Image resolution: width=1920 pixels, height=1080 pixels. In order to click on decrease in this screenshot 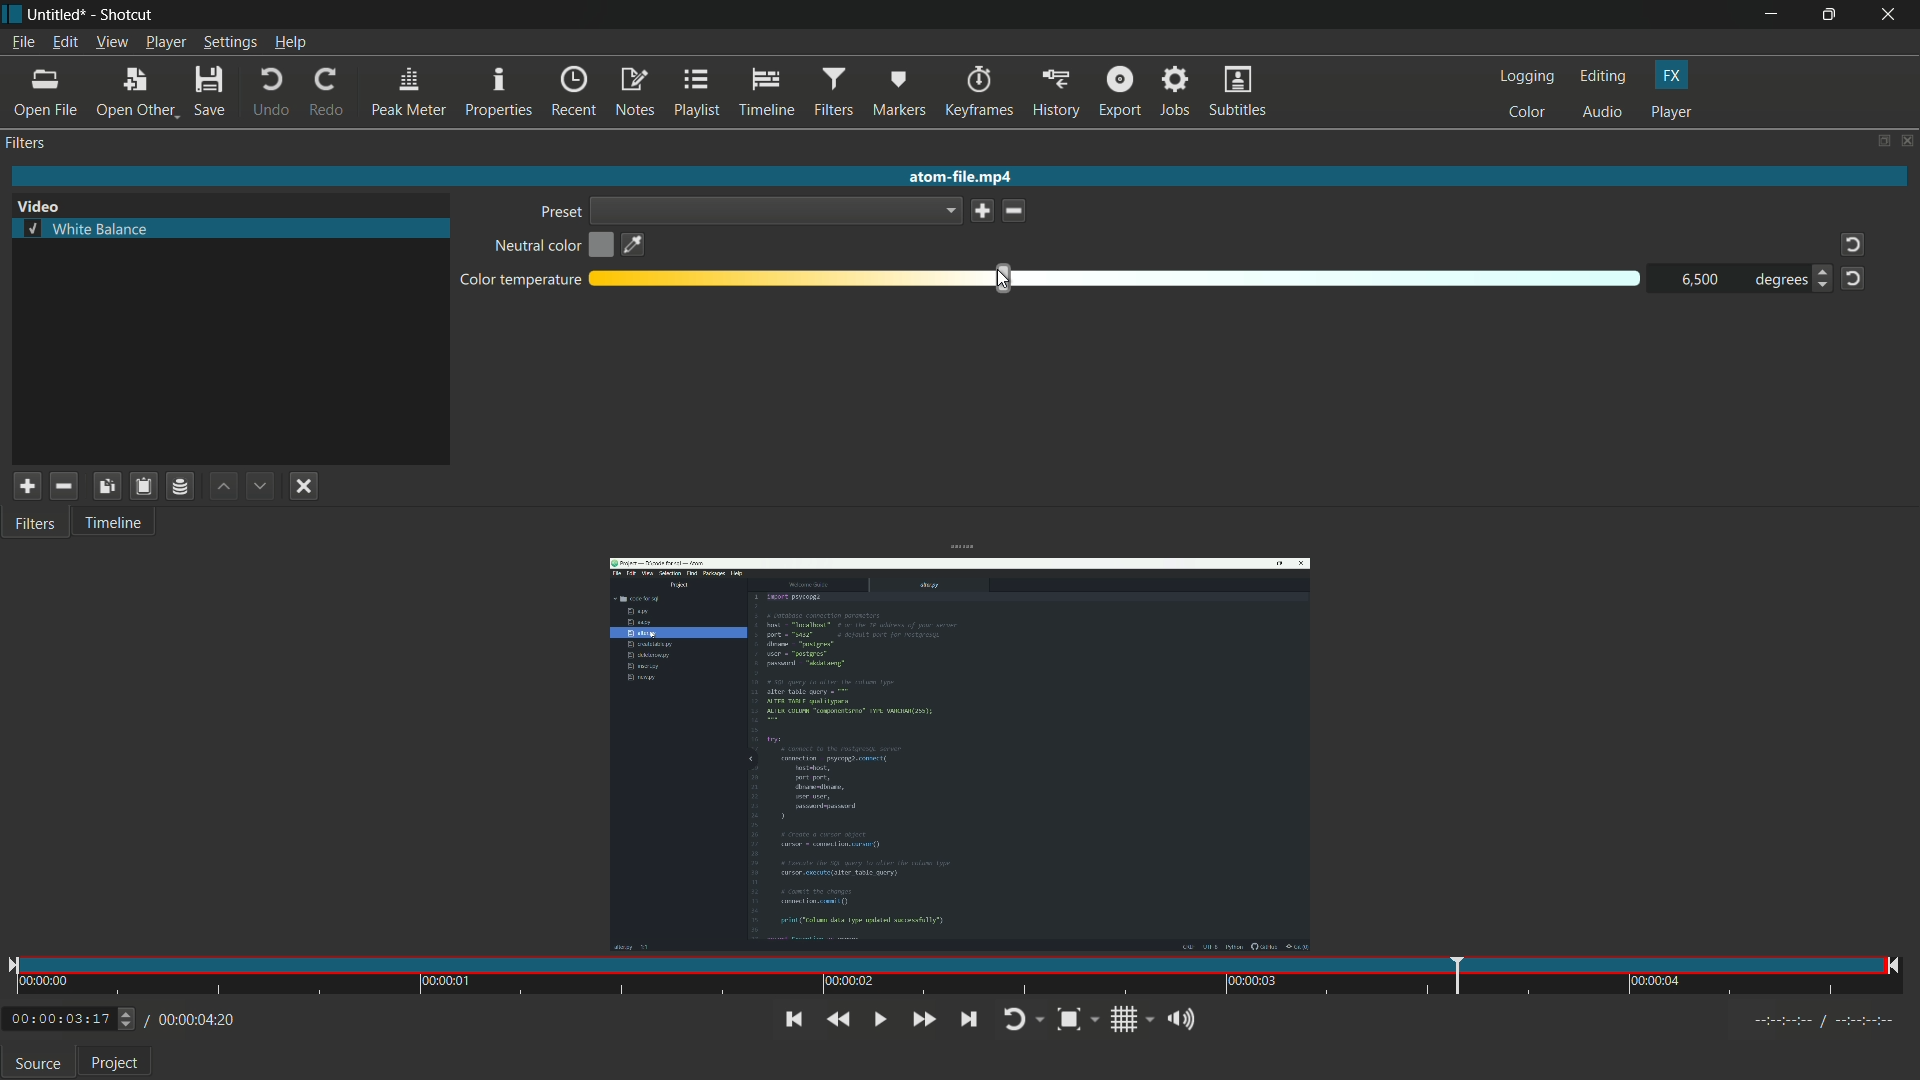, I will do `click(1825, 290)`.